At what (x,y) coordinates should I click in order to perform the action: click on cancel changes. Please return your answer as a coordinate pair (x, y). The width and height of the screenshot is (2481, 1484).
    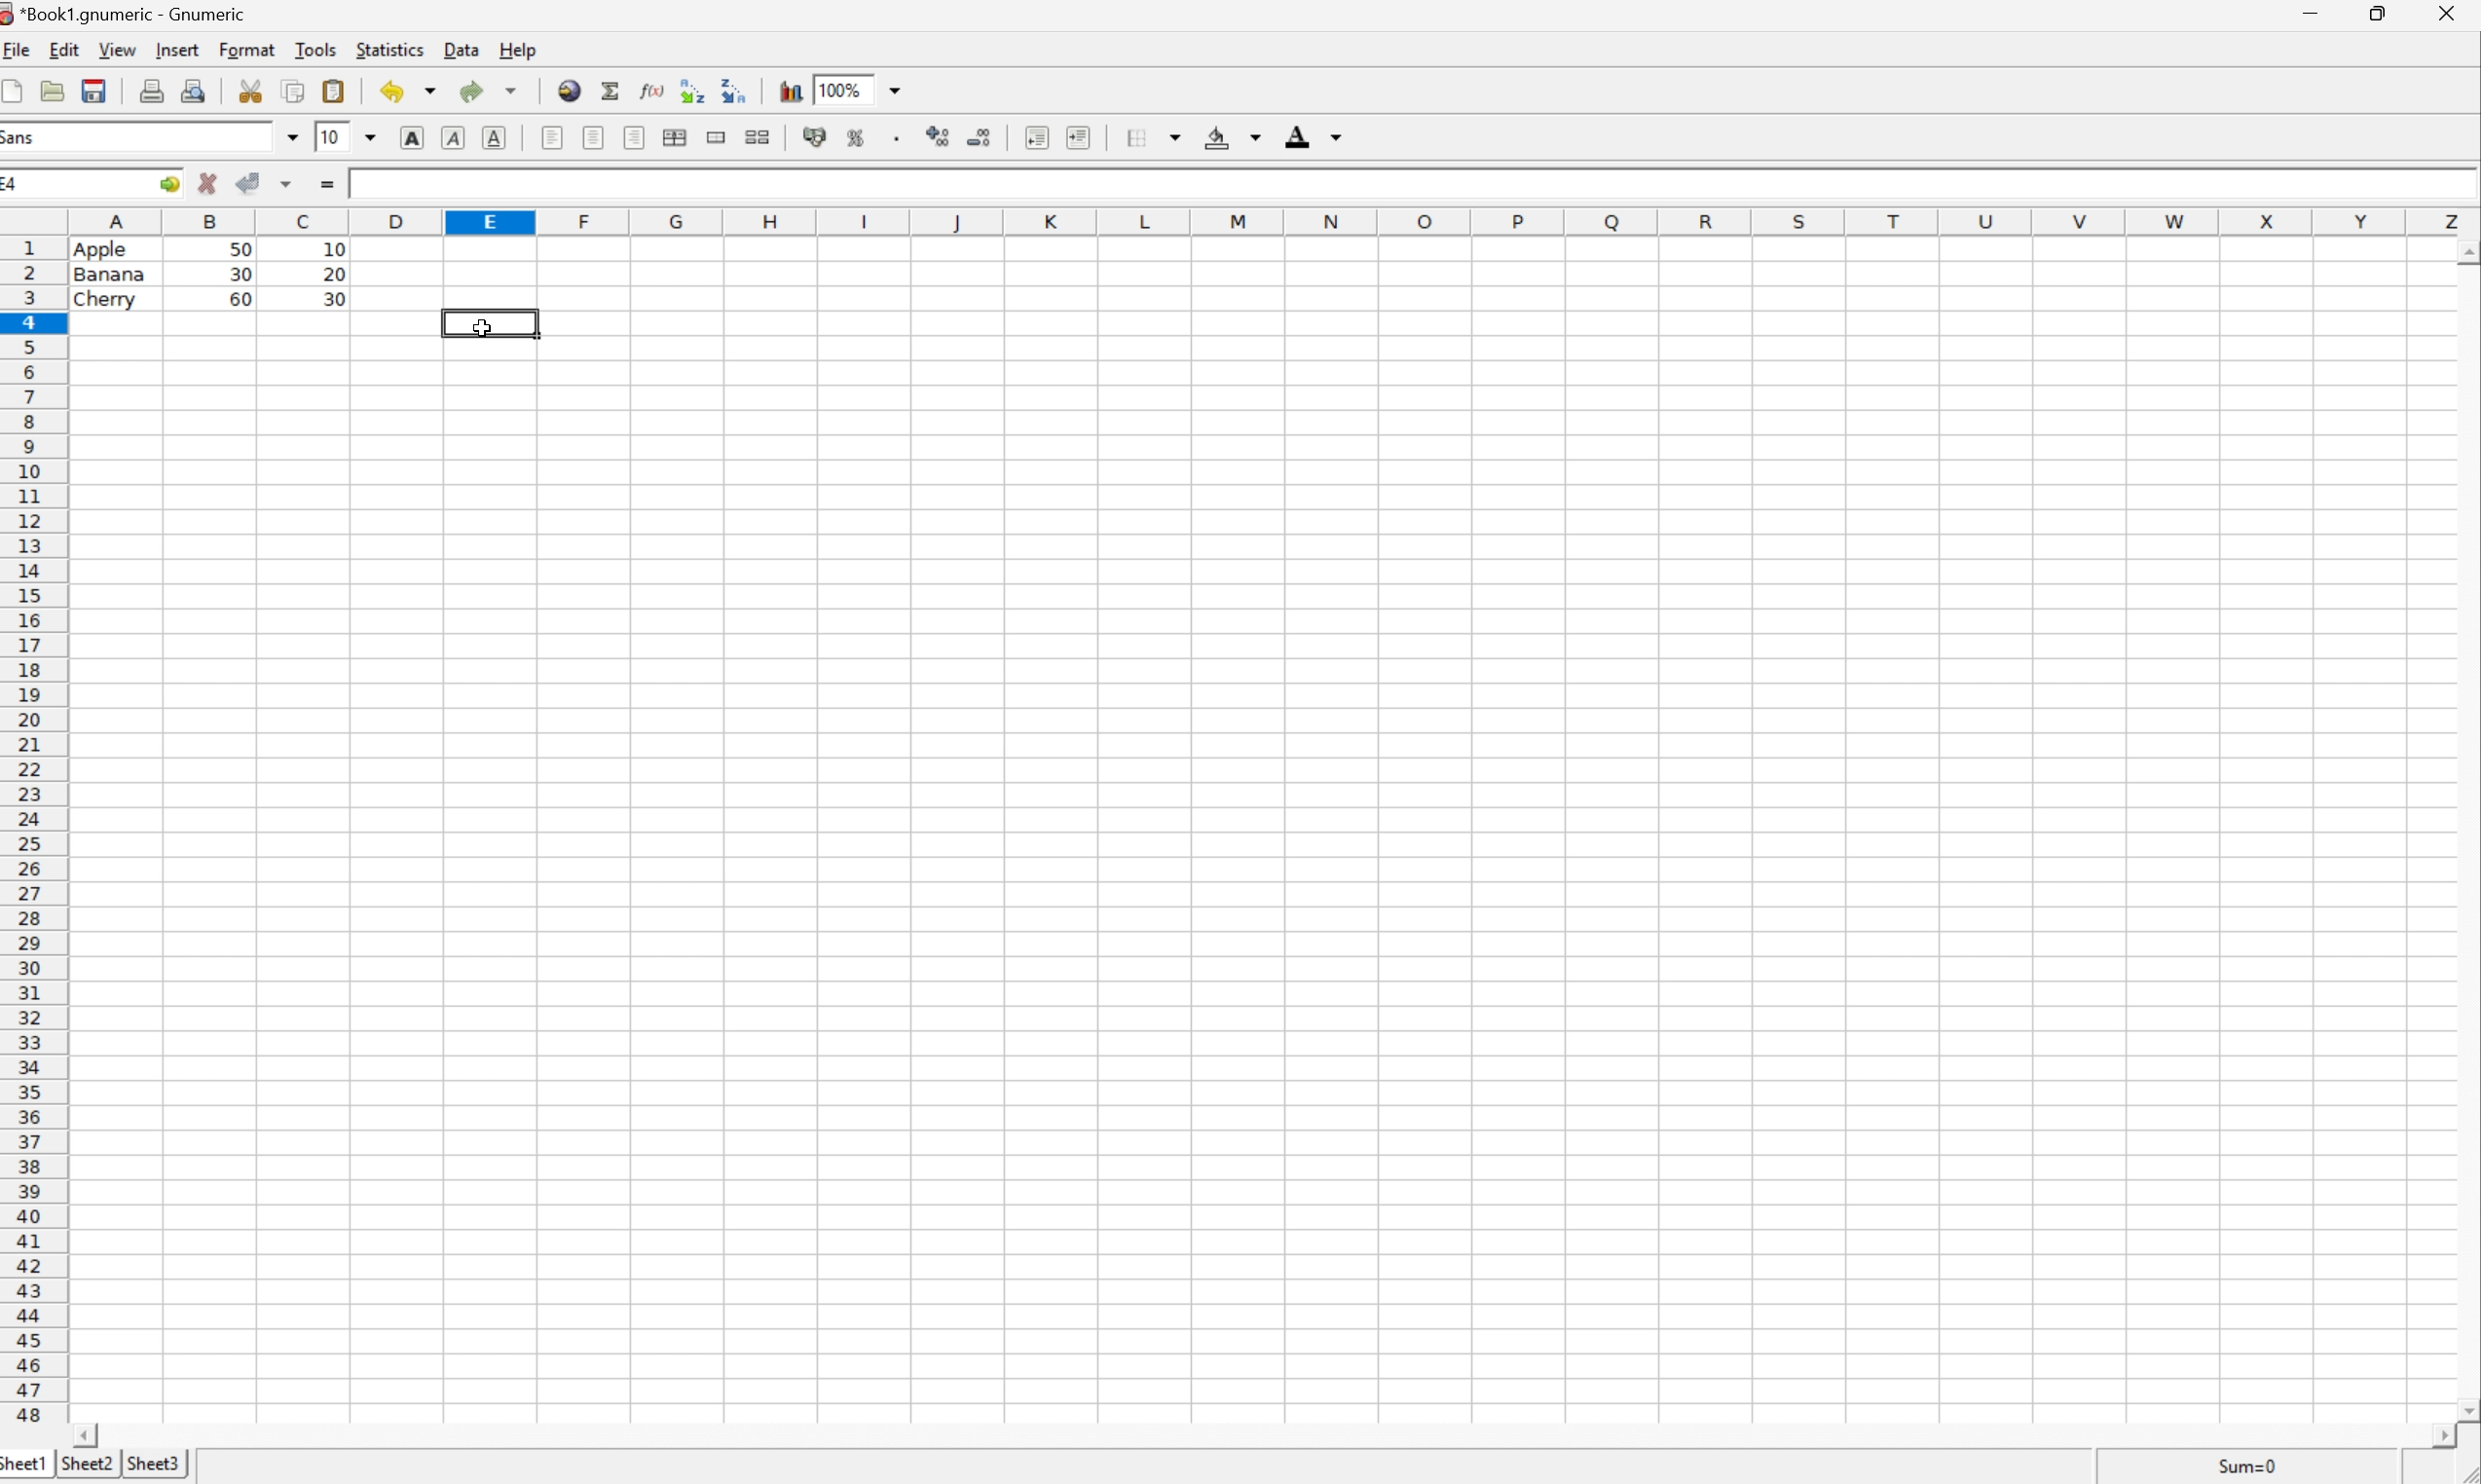
    Looking at the image, I should click on (208, 183).